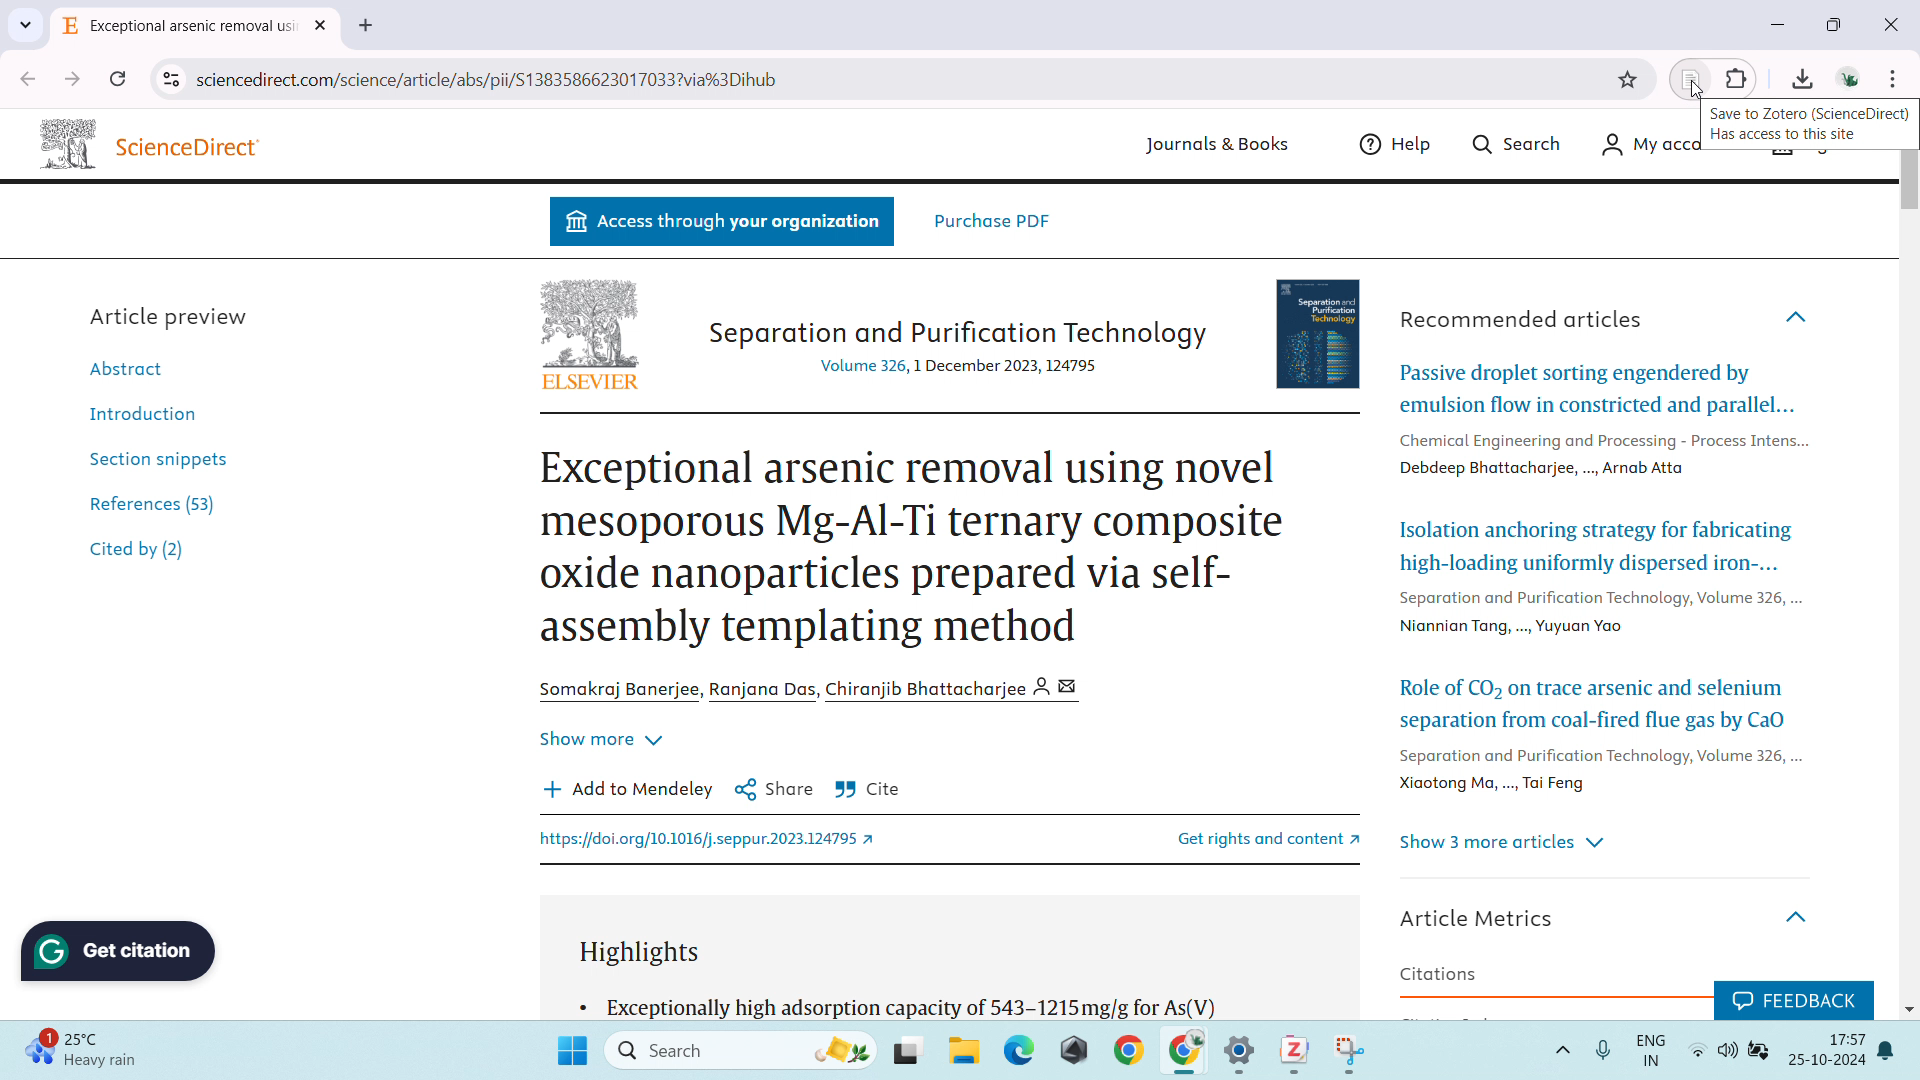 Image resolution: width=1920 pixels, height=1080 pixels. What do you see at coordinates (1812, 125) in the screenshot?
I see `Save to Zotero (ScienceDirect) Has access to this site` at bounding box center [1812, 125].